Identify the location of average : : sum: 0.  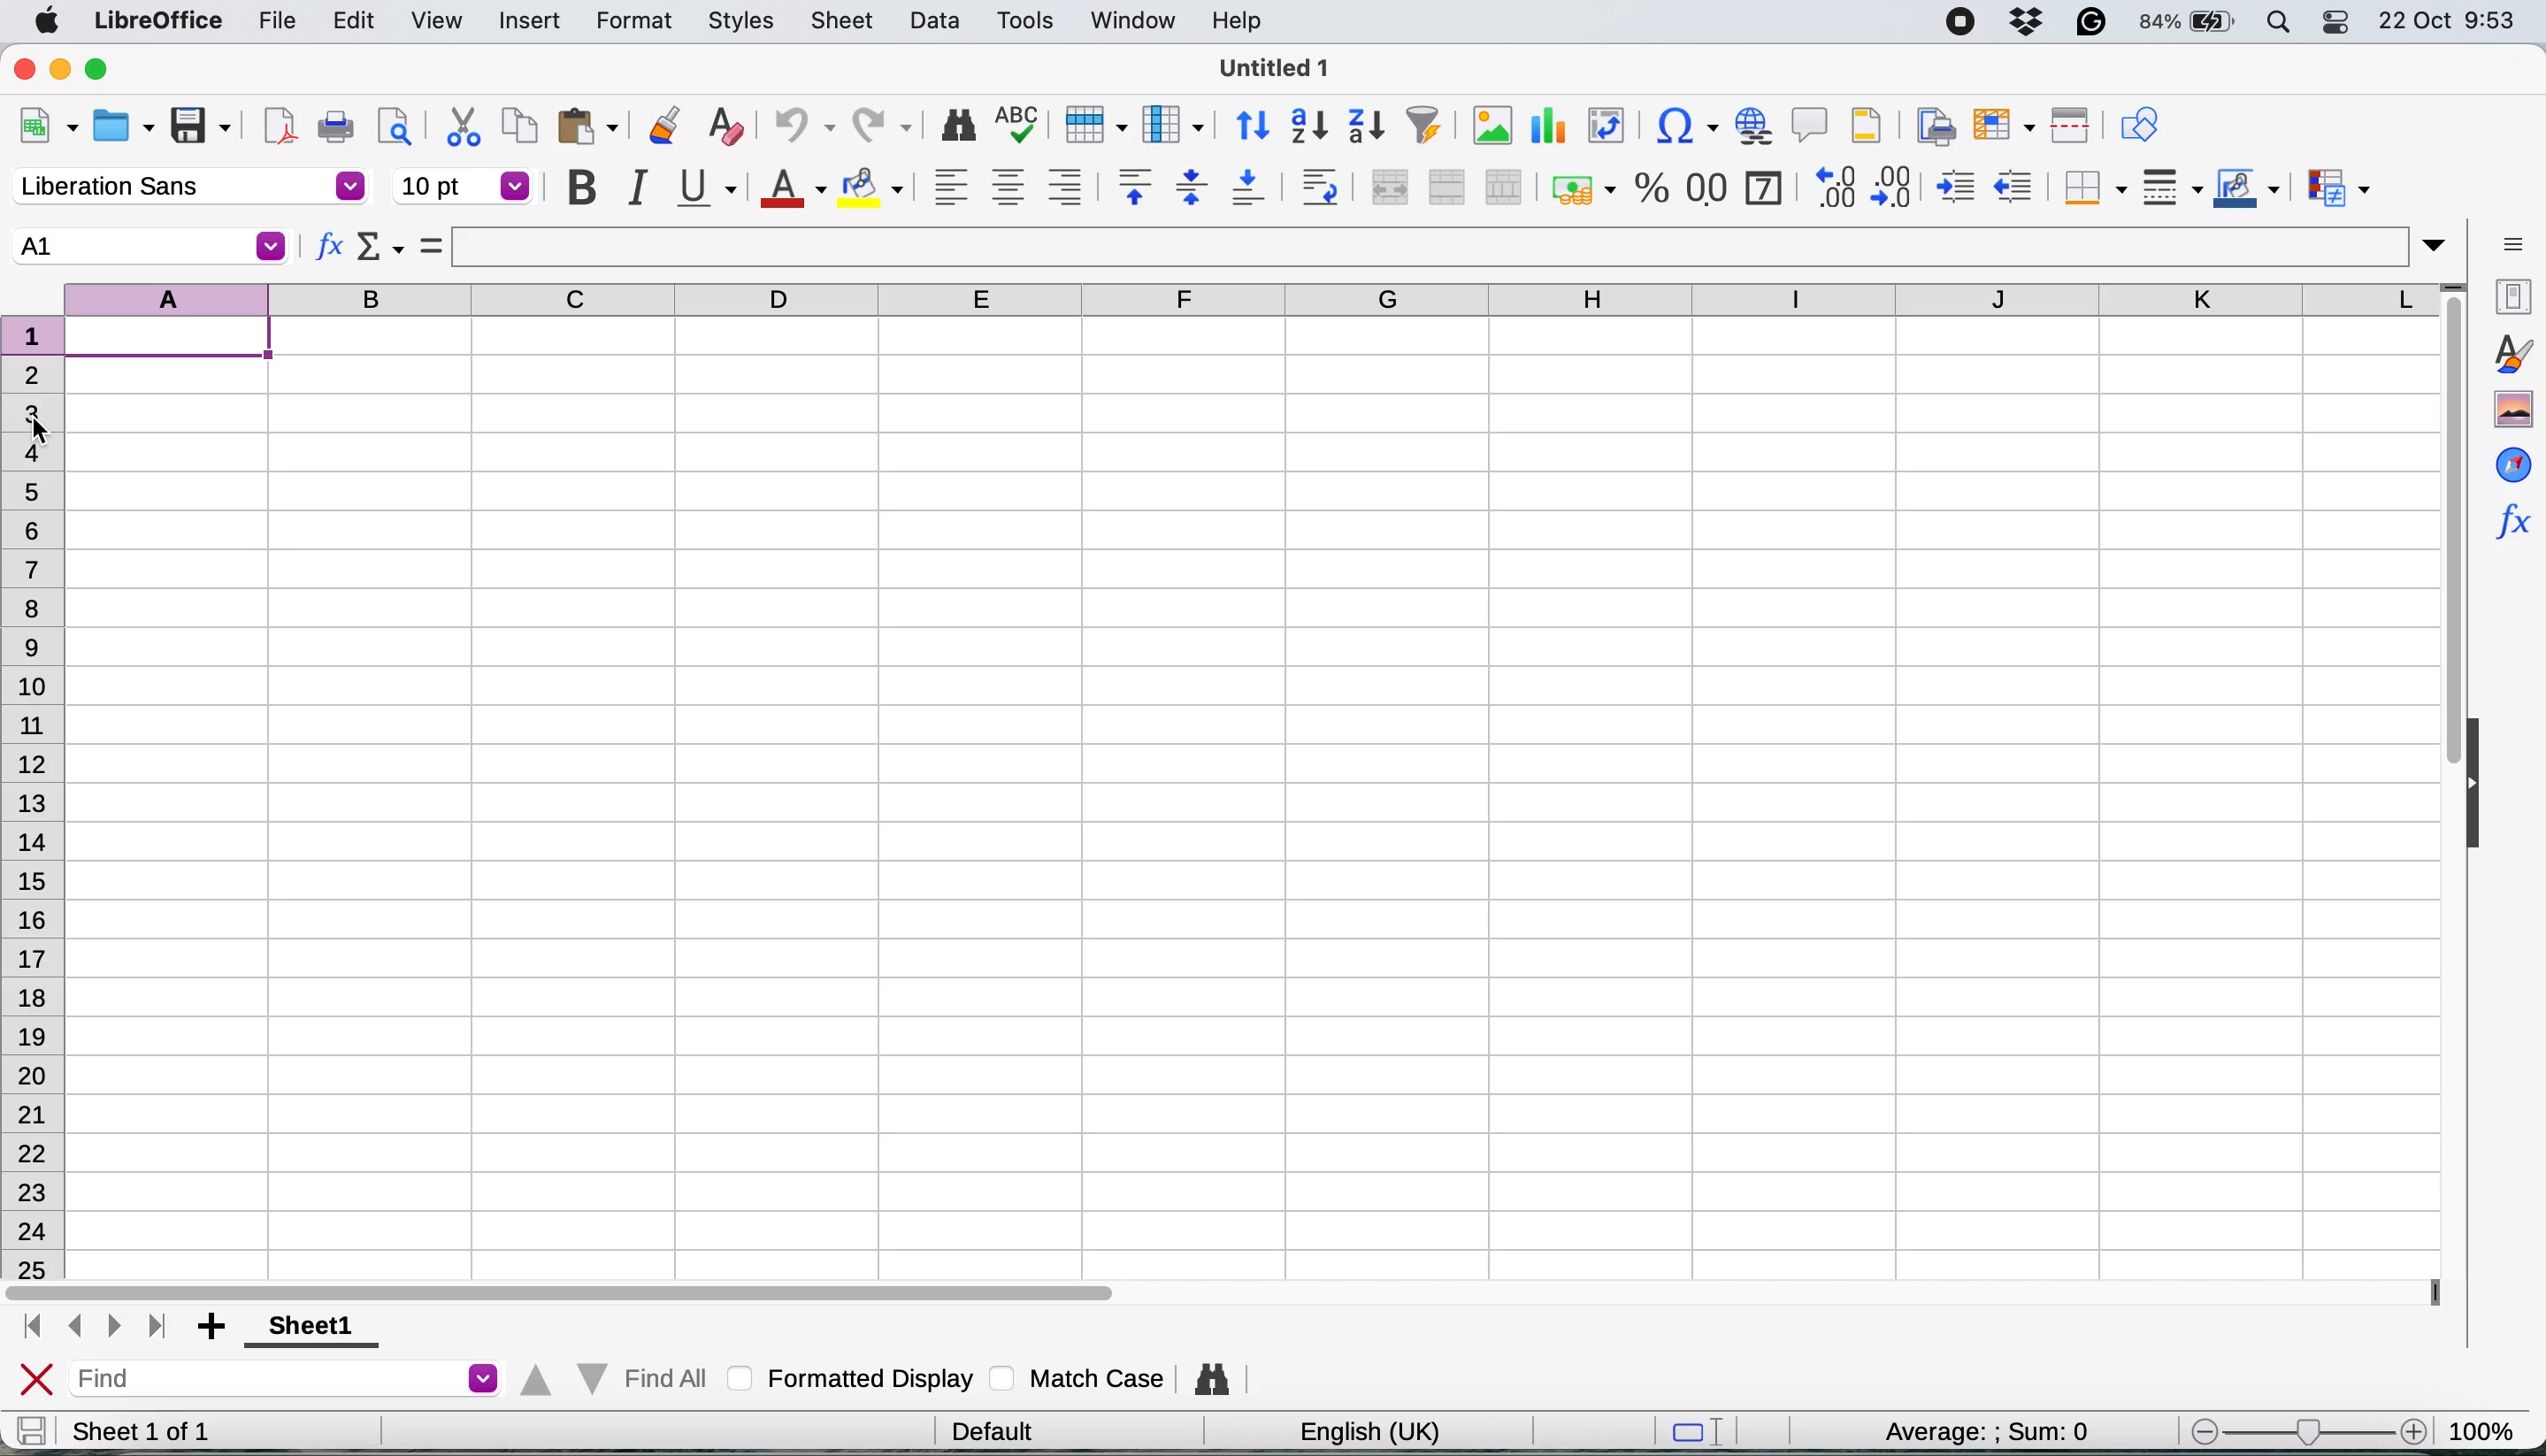
(1961, 1428).